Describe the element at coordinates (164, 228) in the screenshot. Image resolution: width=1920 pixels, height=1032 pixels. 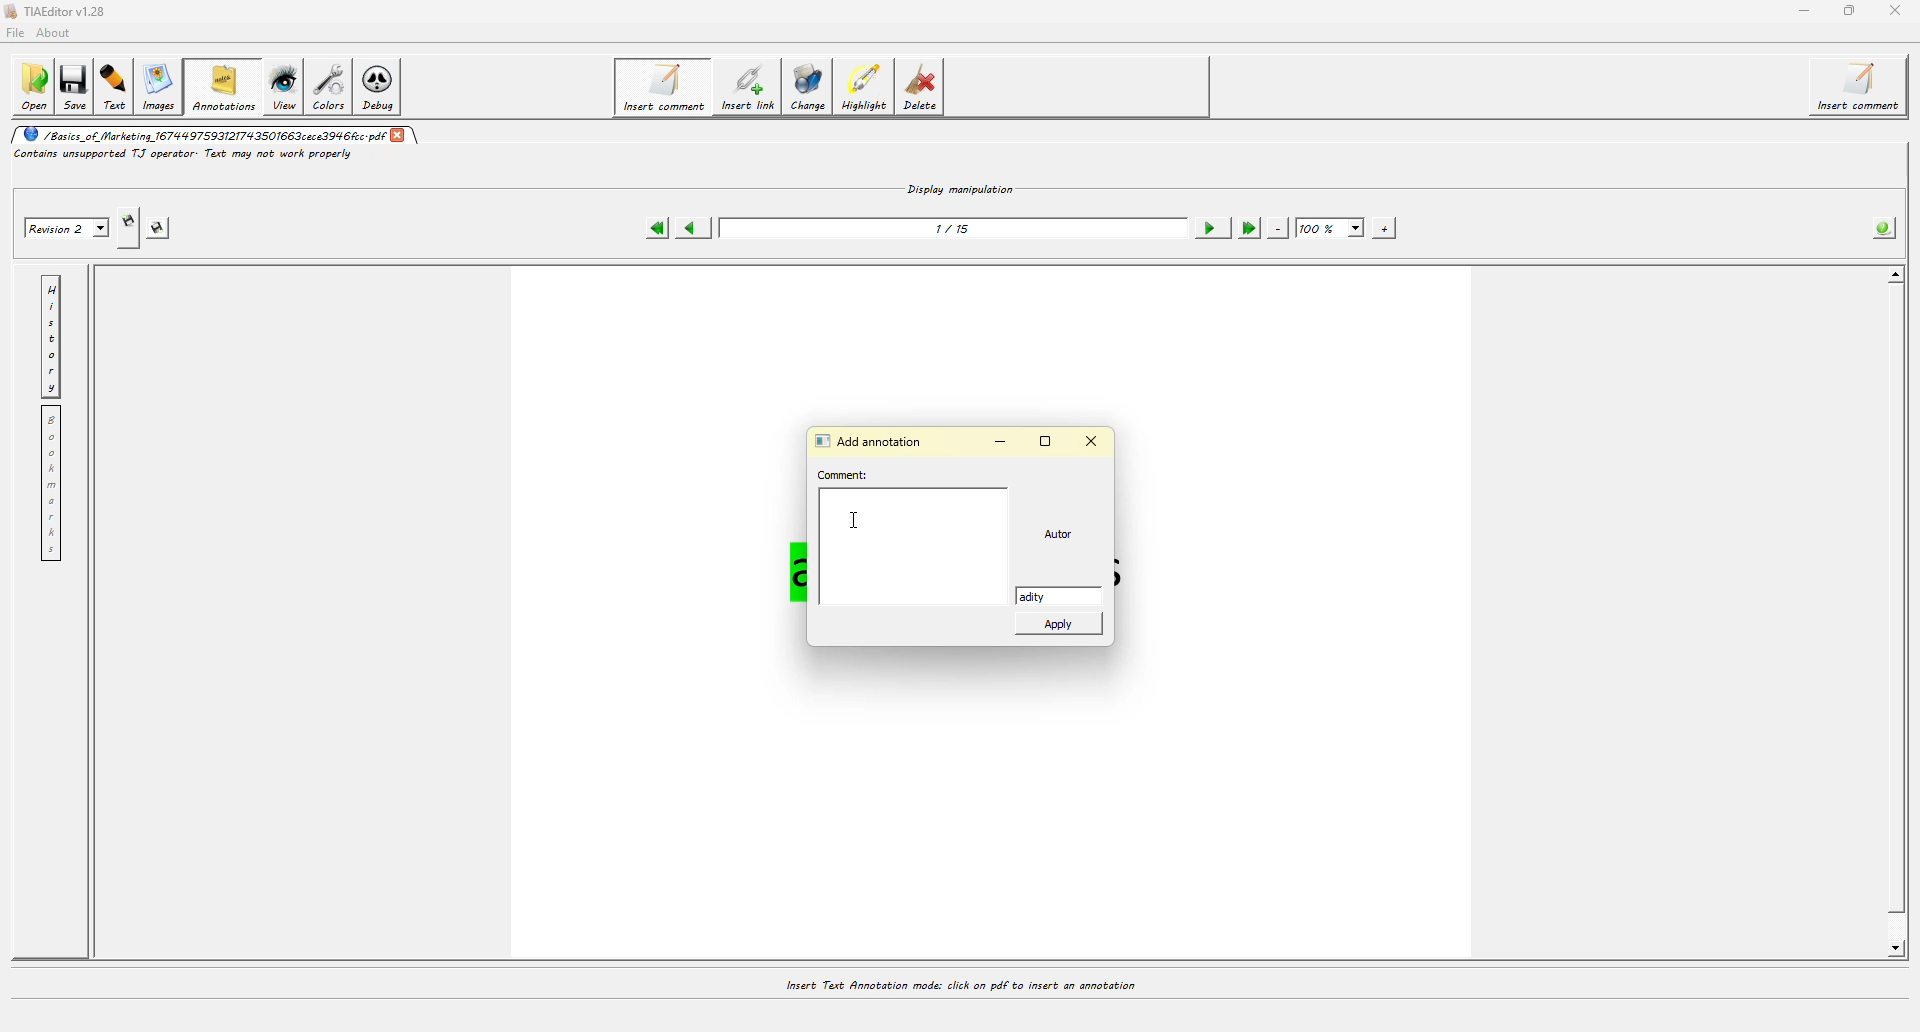
I see `saves this revision` at that location.